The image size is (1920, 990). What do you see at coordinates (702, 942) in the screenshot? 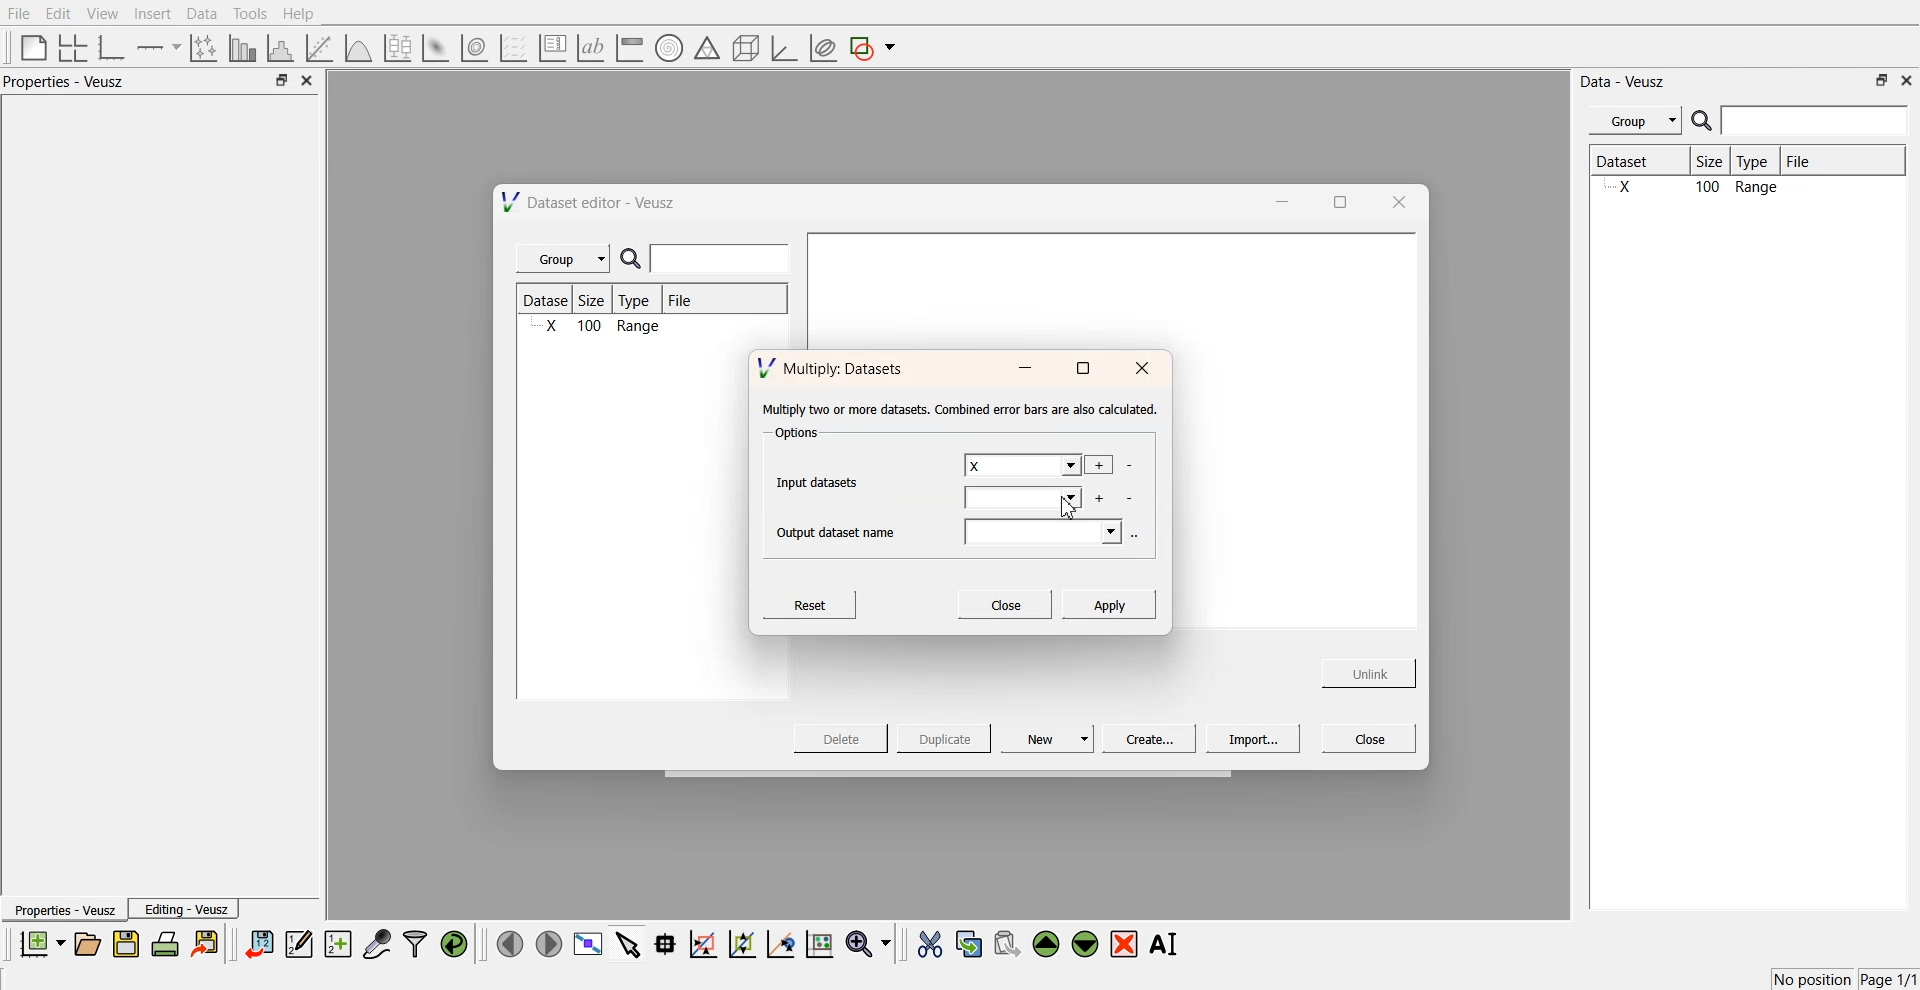
I see `draw a rectangle on zoom graph axes` at bounding box center [702, 942].